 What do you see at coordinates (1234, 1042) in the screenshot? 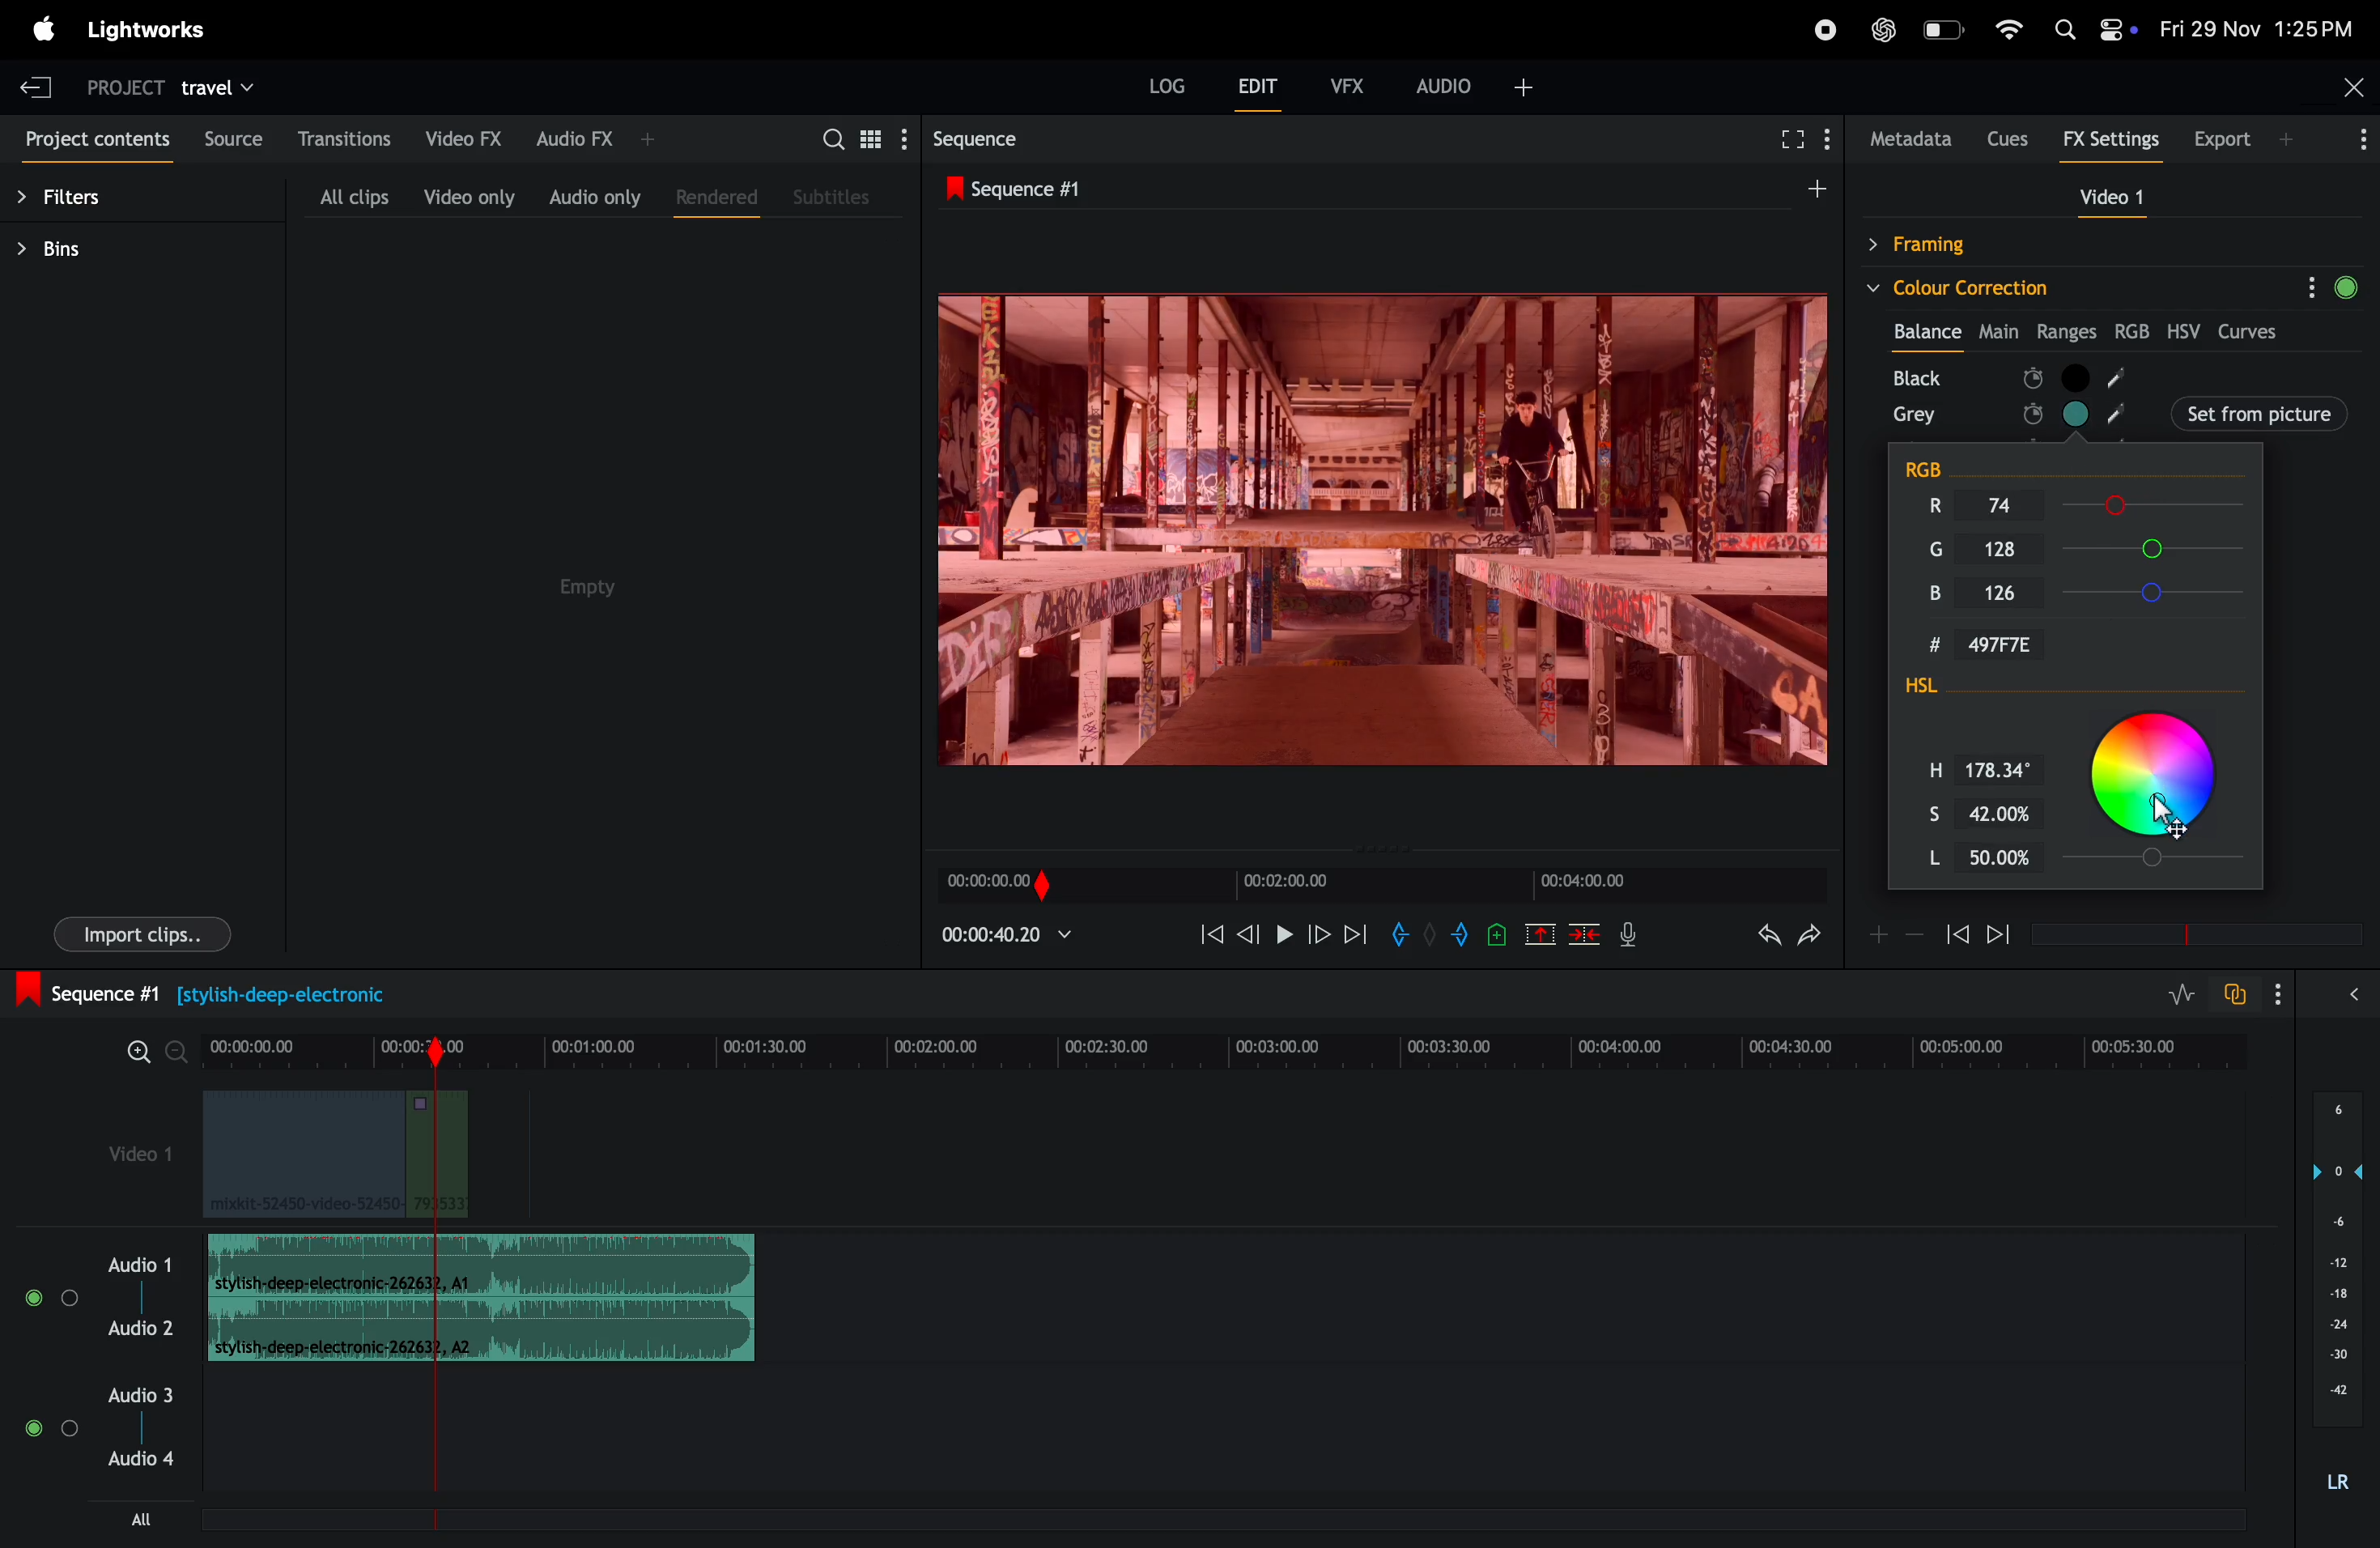
I see `time frame` at bounding box center [1234, 1042].